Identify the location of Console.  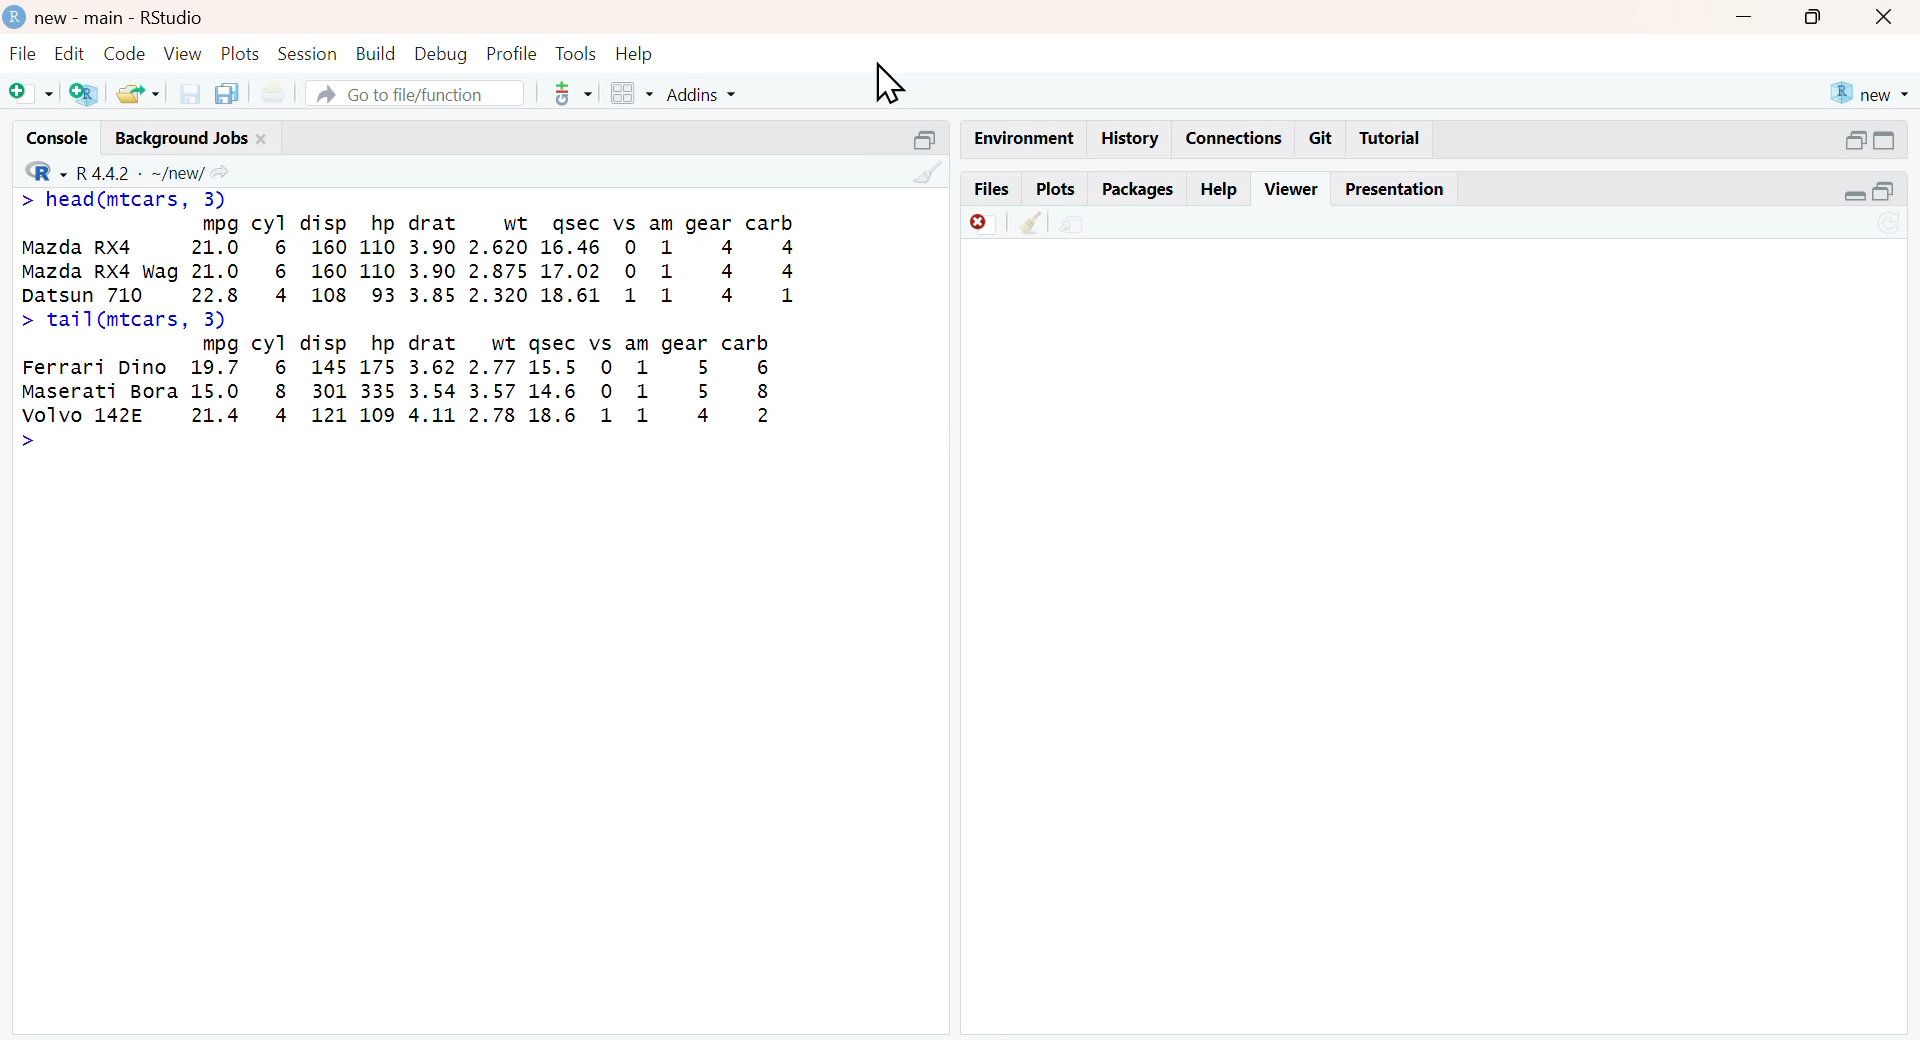
(50, 133).